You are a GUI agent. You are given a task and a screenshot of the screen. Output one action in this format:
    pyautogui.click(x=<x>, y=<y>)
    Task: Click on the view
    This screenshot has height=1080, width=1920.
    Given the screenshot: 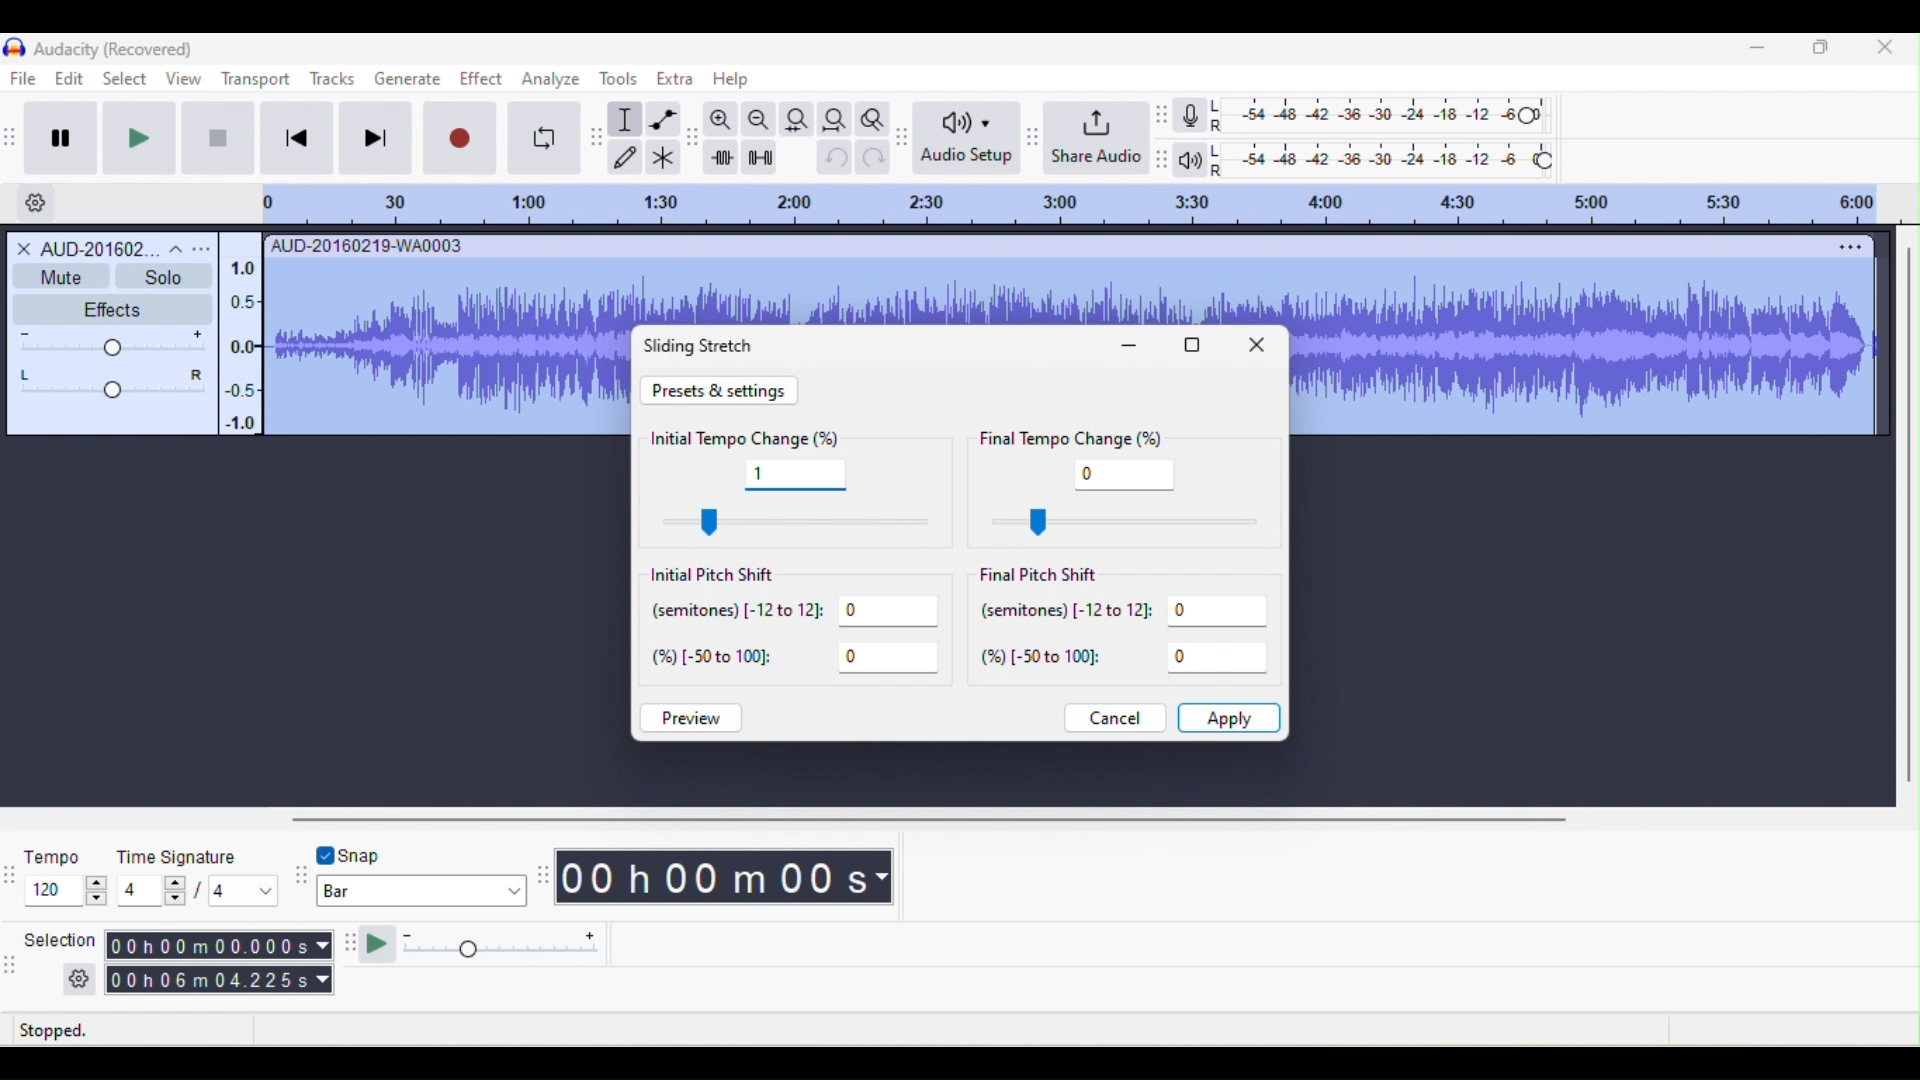 What is the action you would take?
    pyautogui.click(x=182, y=79)
    